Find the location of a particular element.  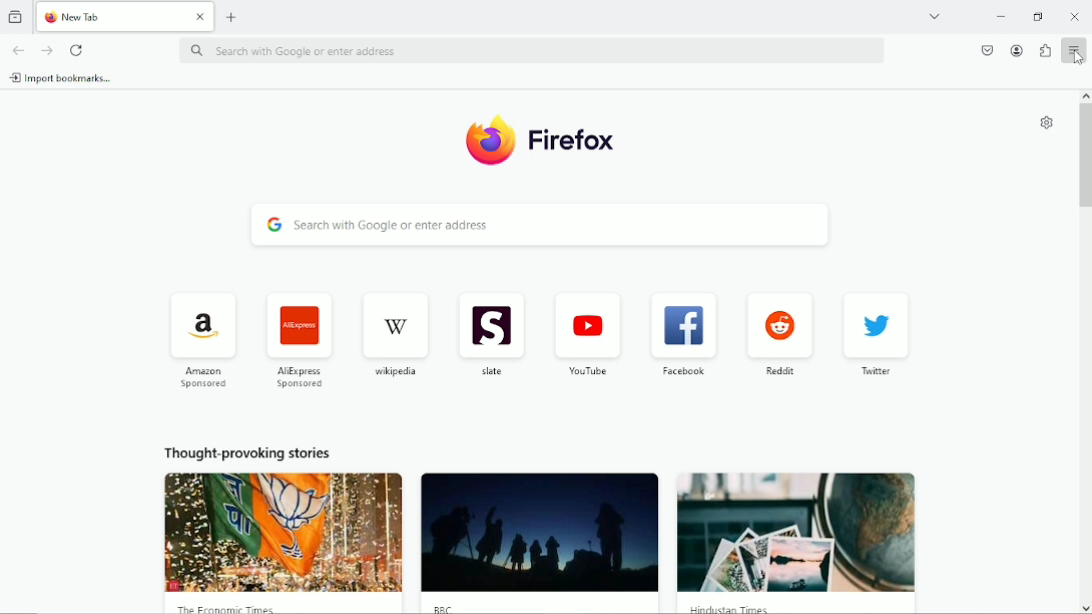

logo is located at coordinates (485, 141).